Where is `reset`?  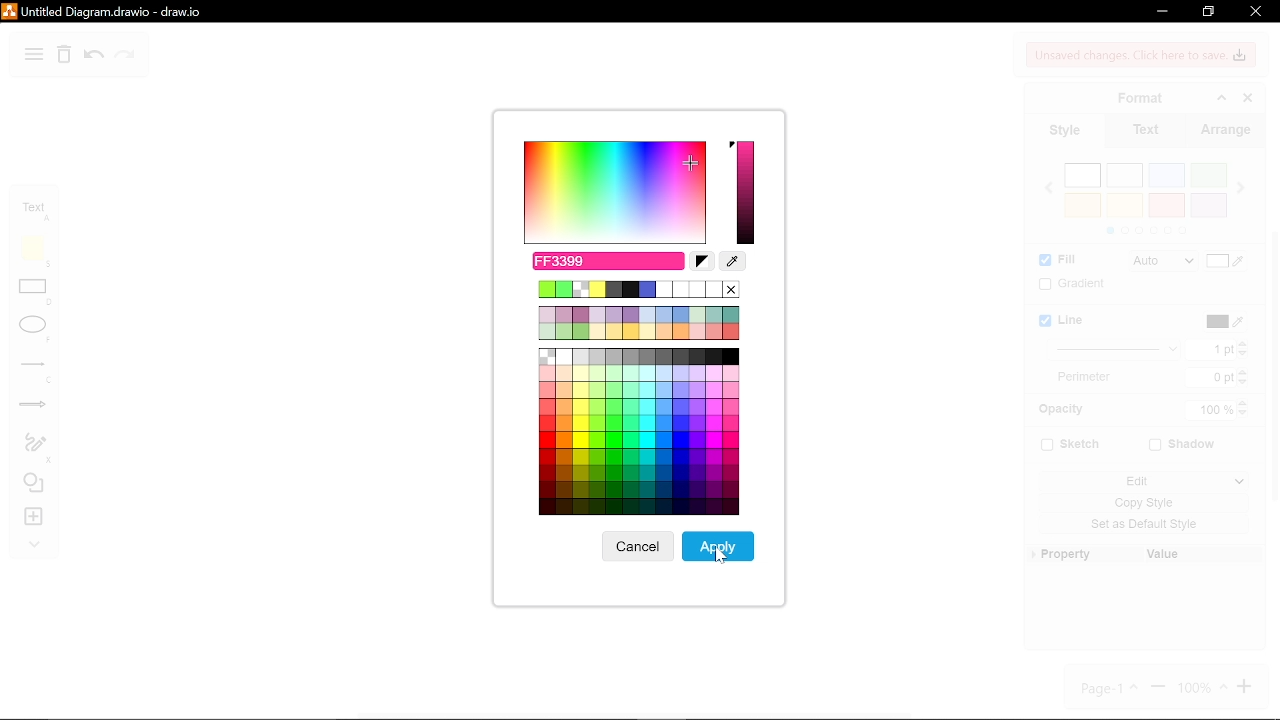 reset is located at coordinates (701, 262).